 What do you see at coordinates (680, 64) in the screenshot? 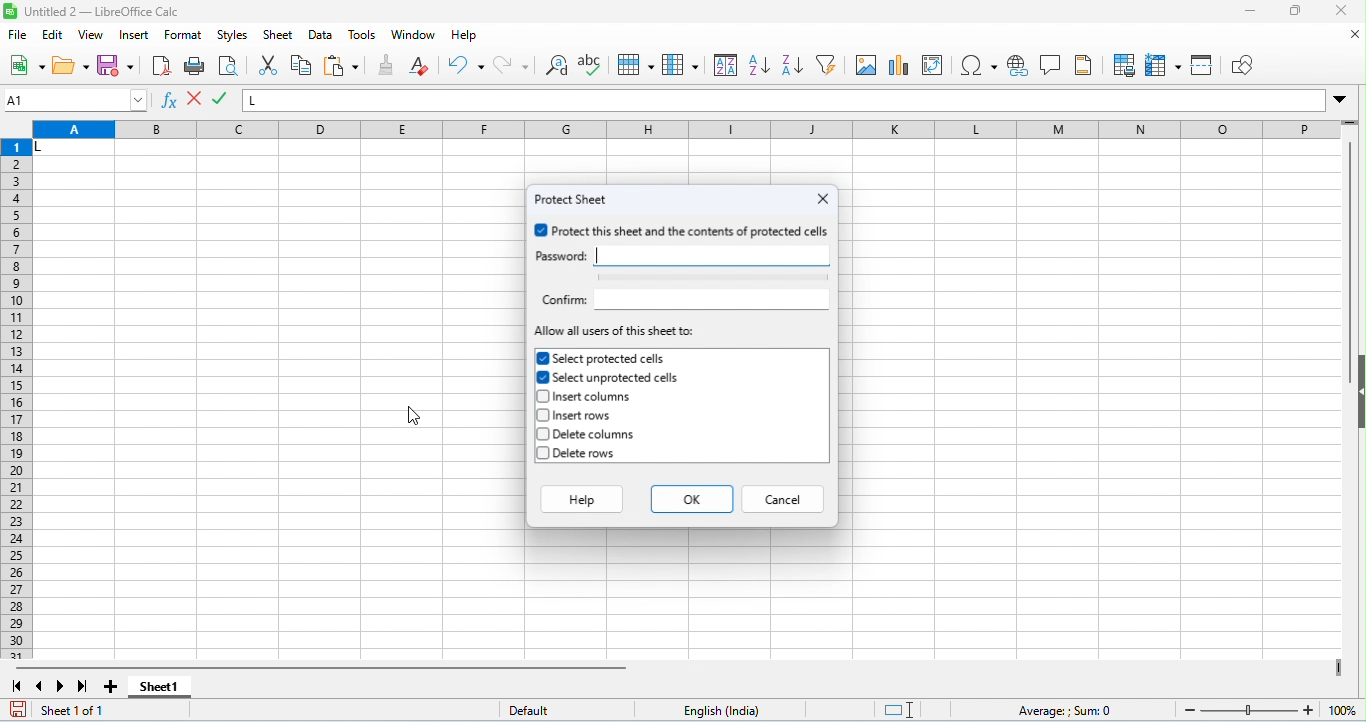
I see `column` at bounding box center [680, 64].